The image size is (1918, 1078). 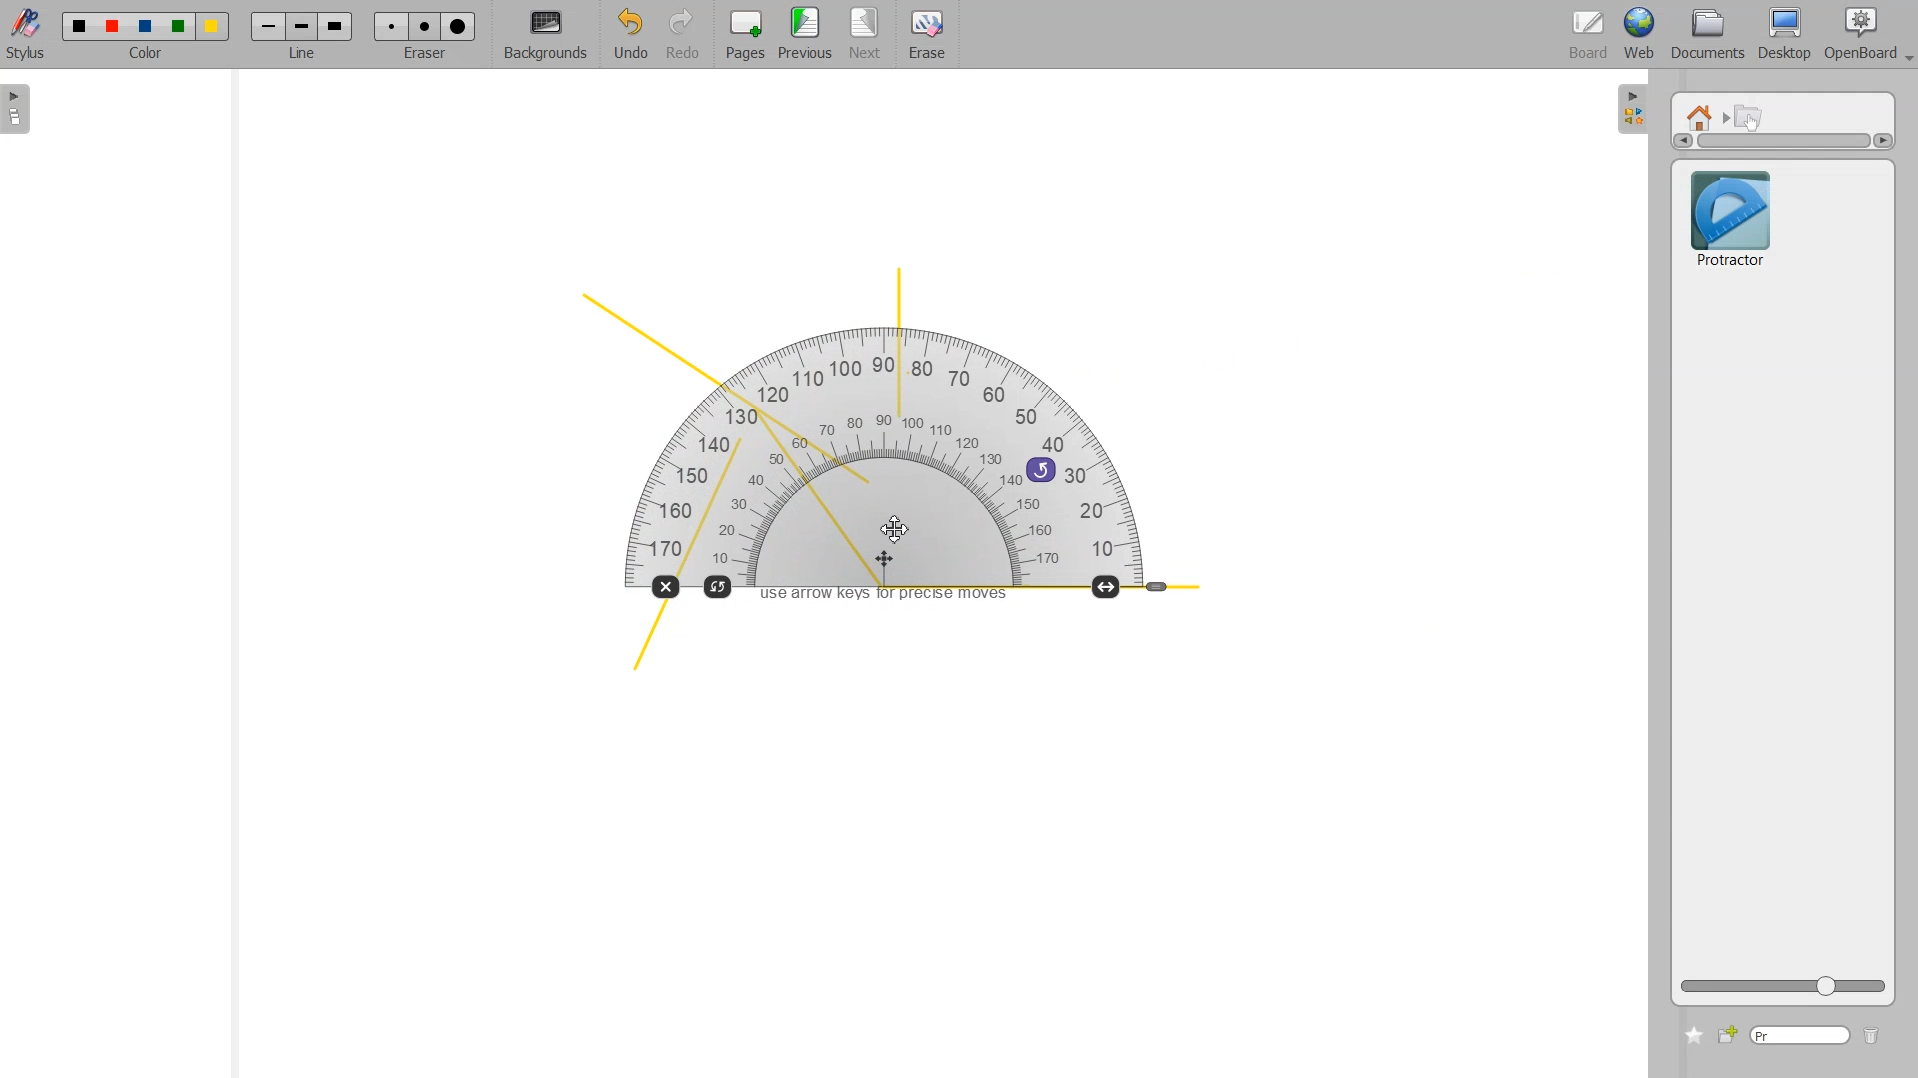 What do you see at coordinates (926, 35) in the screenshot?
I see `Erase` at bounding box center [926, 35].